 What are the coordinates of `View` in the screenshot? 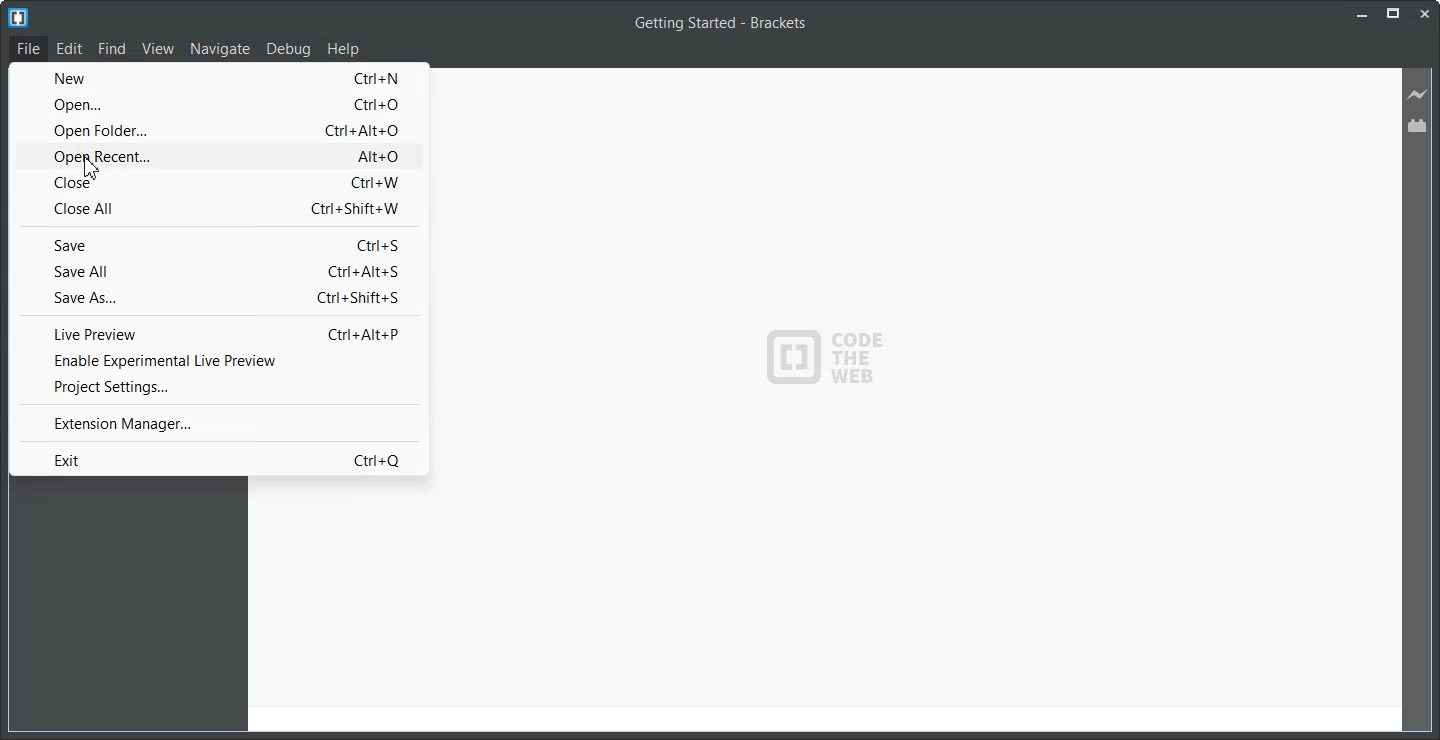 It's located at (157, 49).